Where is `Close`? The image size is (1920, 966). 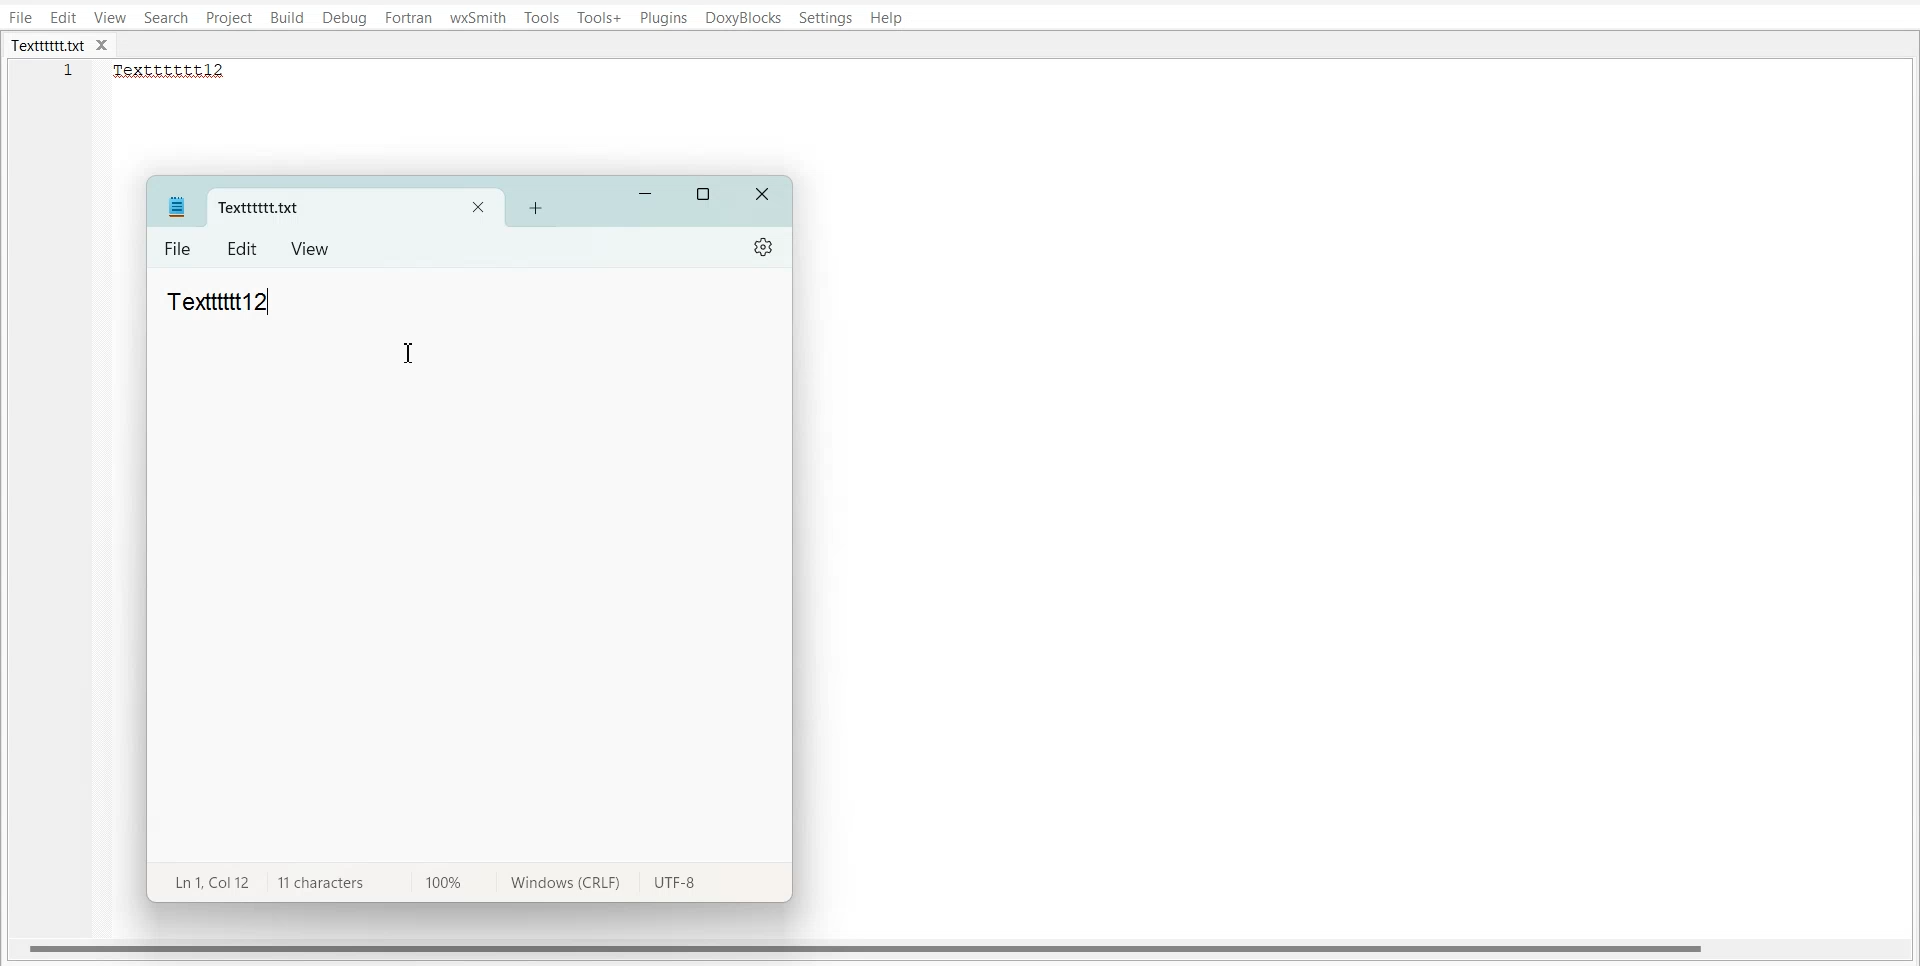
Close is located at coordinates (764, 196).